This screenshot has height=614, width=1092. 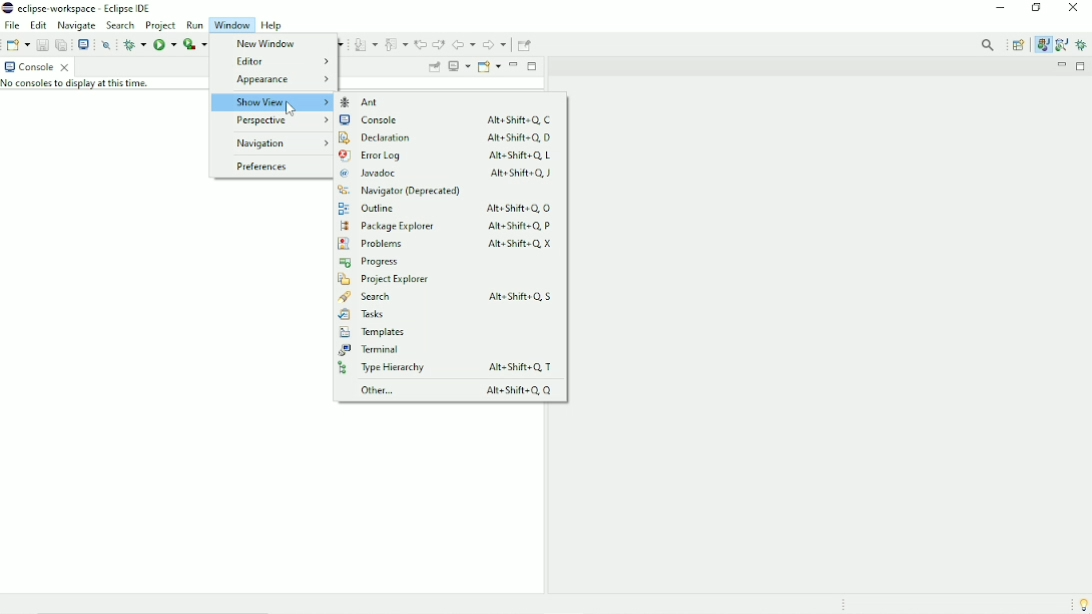 What do you see at coordinates (372, 350) in the screenshot?
I see `Terminal` at bounding box center [372, 350].